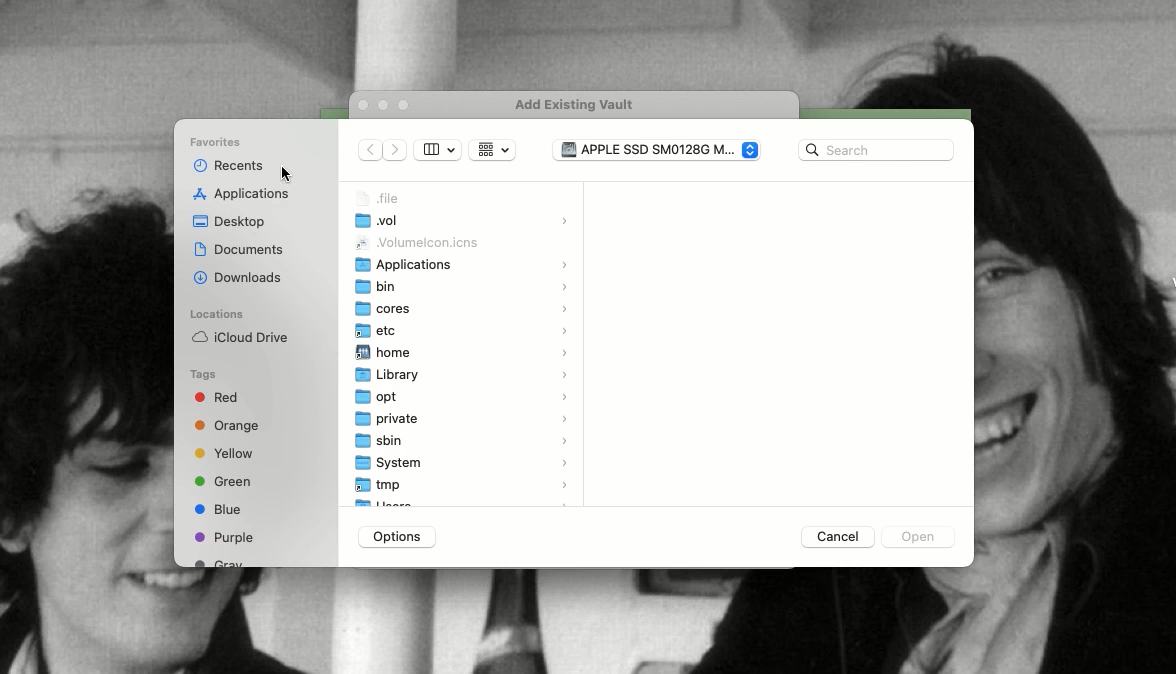  I want to click on volume icons, so click(418, 243).